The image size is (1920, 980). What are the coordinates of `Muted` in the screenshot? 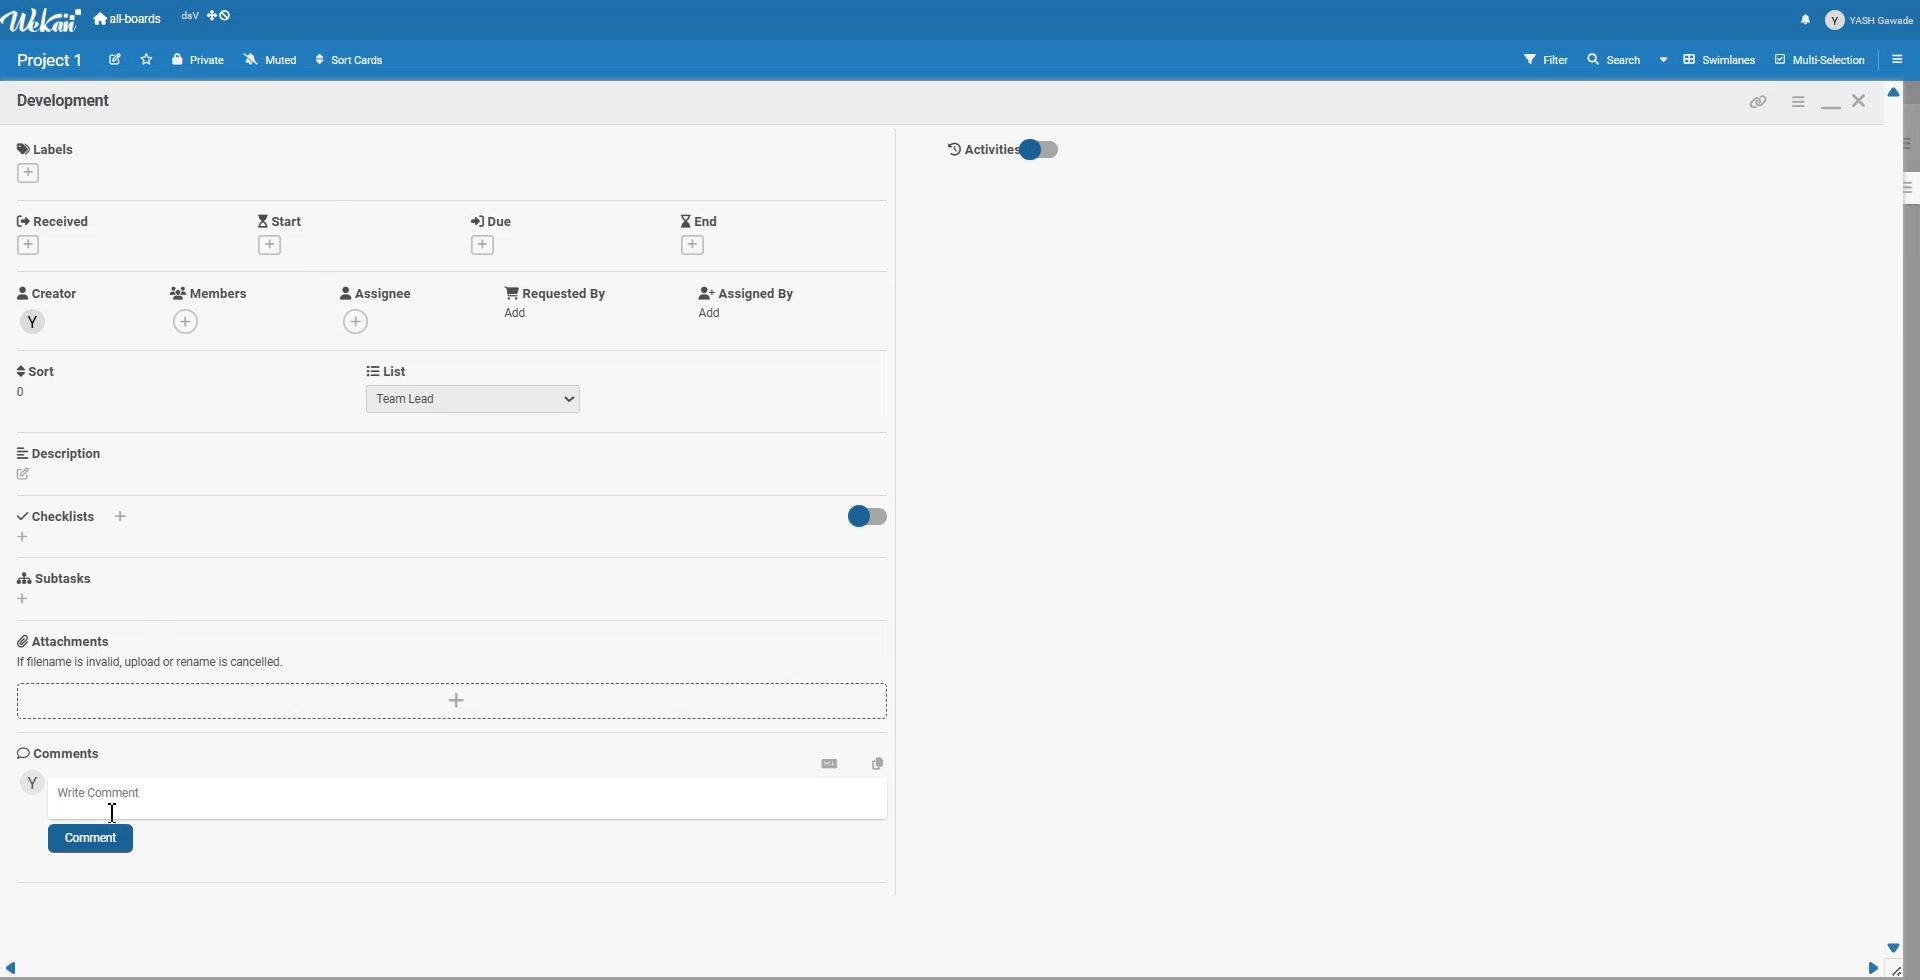 It's located at (272, 59).